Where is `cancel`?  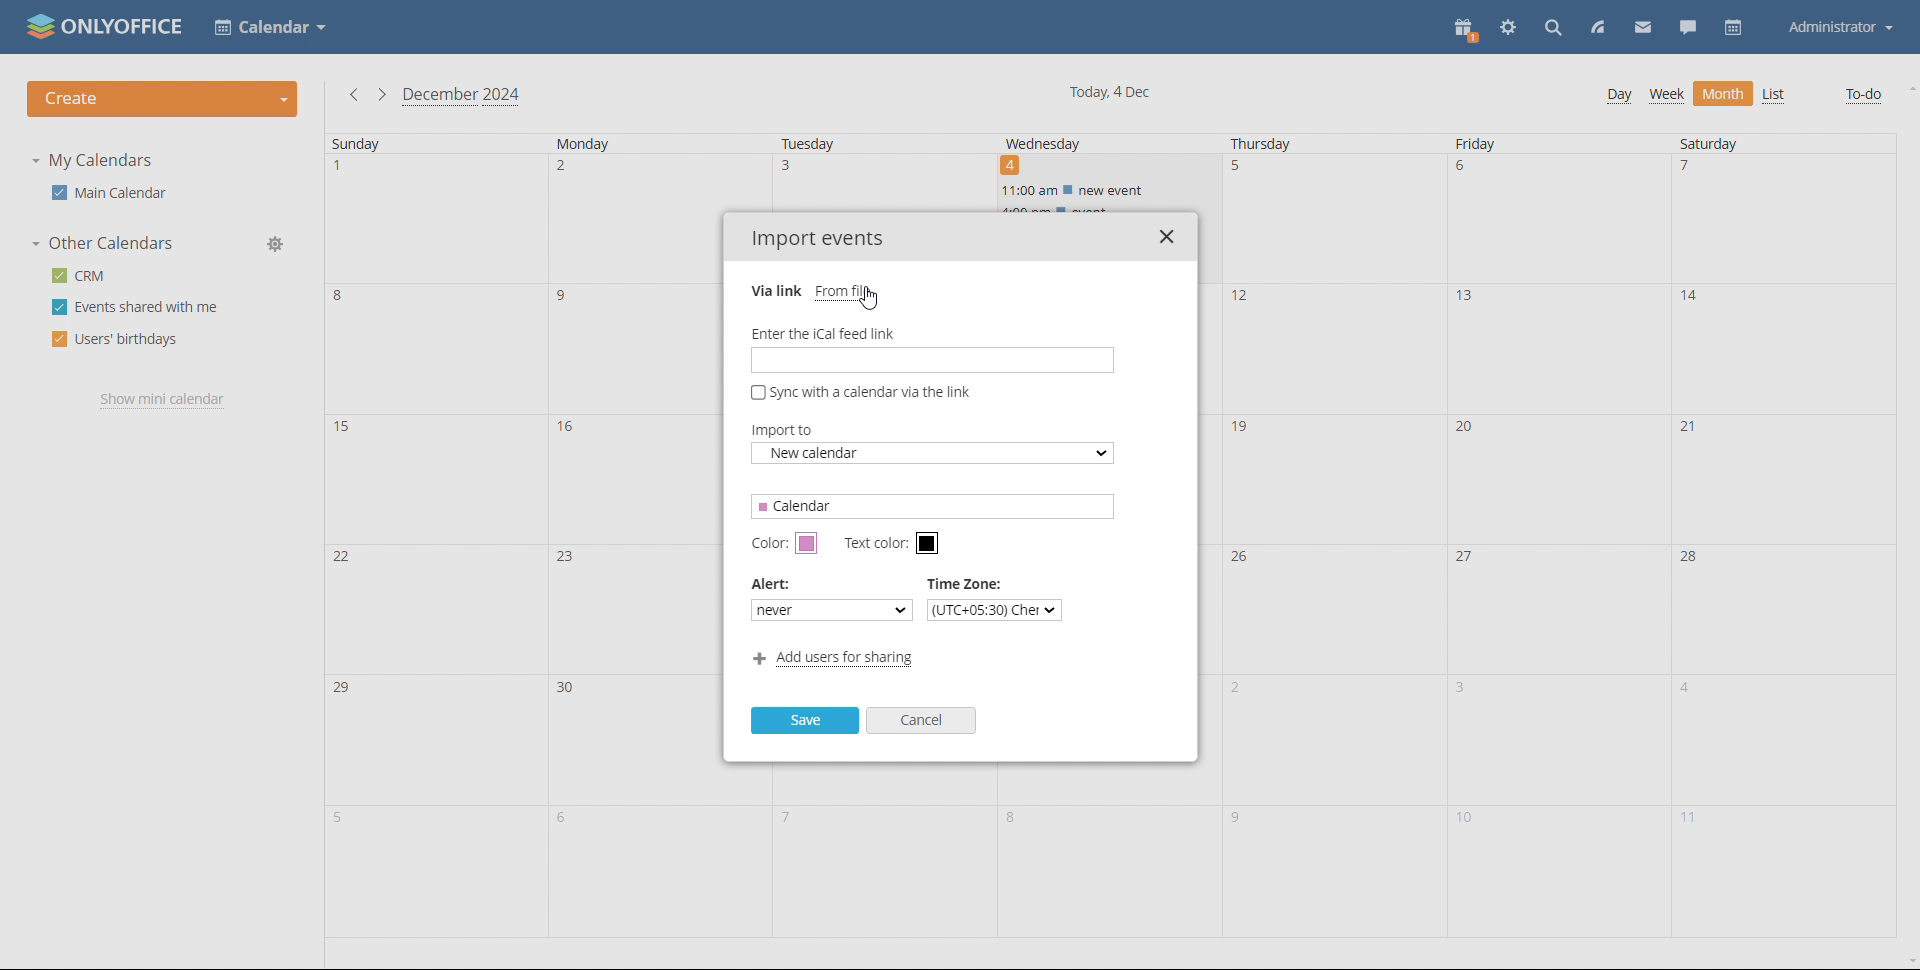
cancel is located at coordinates (921, 720).